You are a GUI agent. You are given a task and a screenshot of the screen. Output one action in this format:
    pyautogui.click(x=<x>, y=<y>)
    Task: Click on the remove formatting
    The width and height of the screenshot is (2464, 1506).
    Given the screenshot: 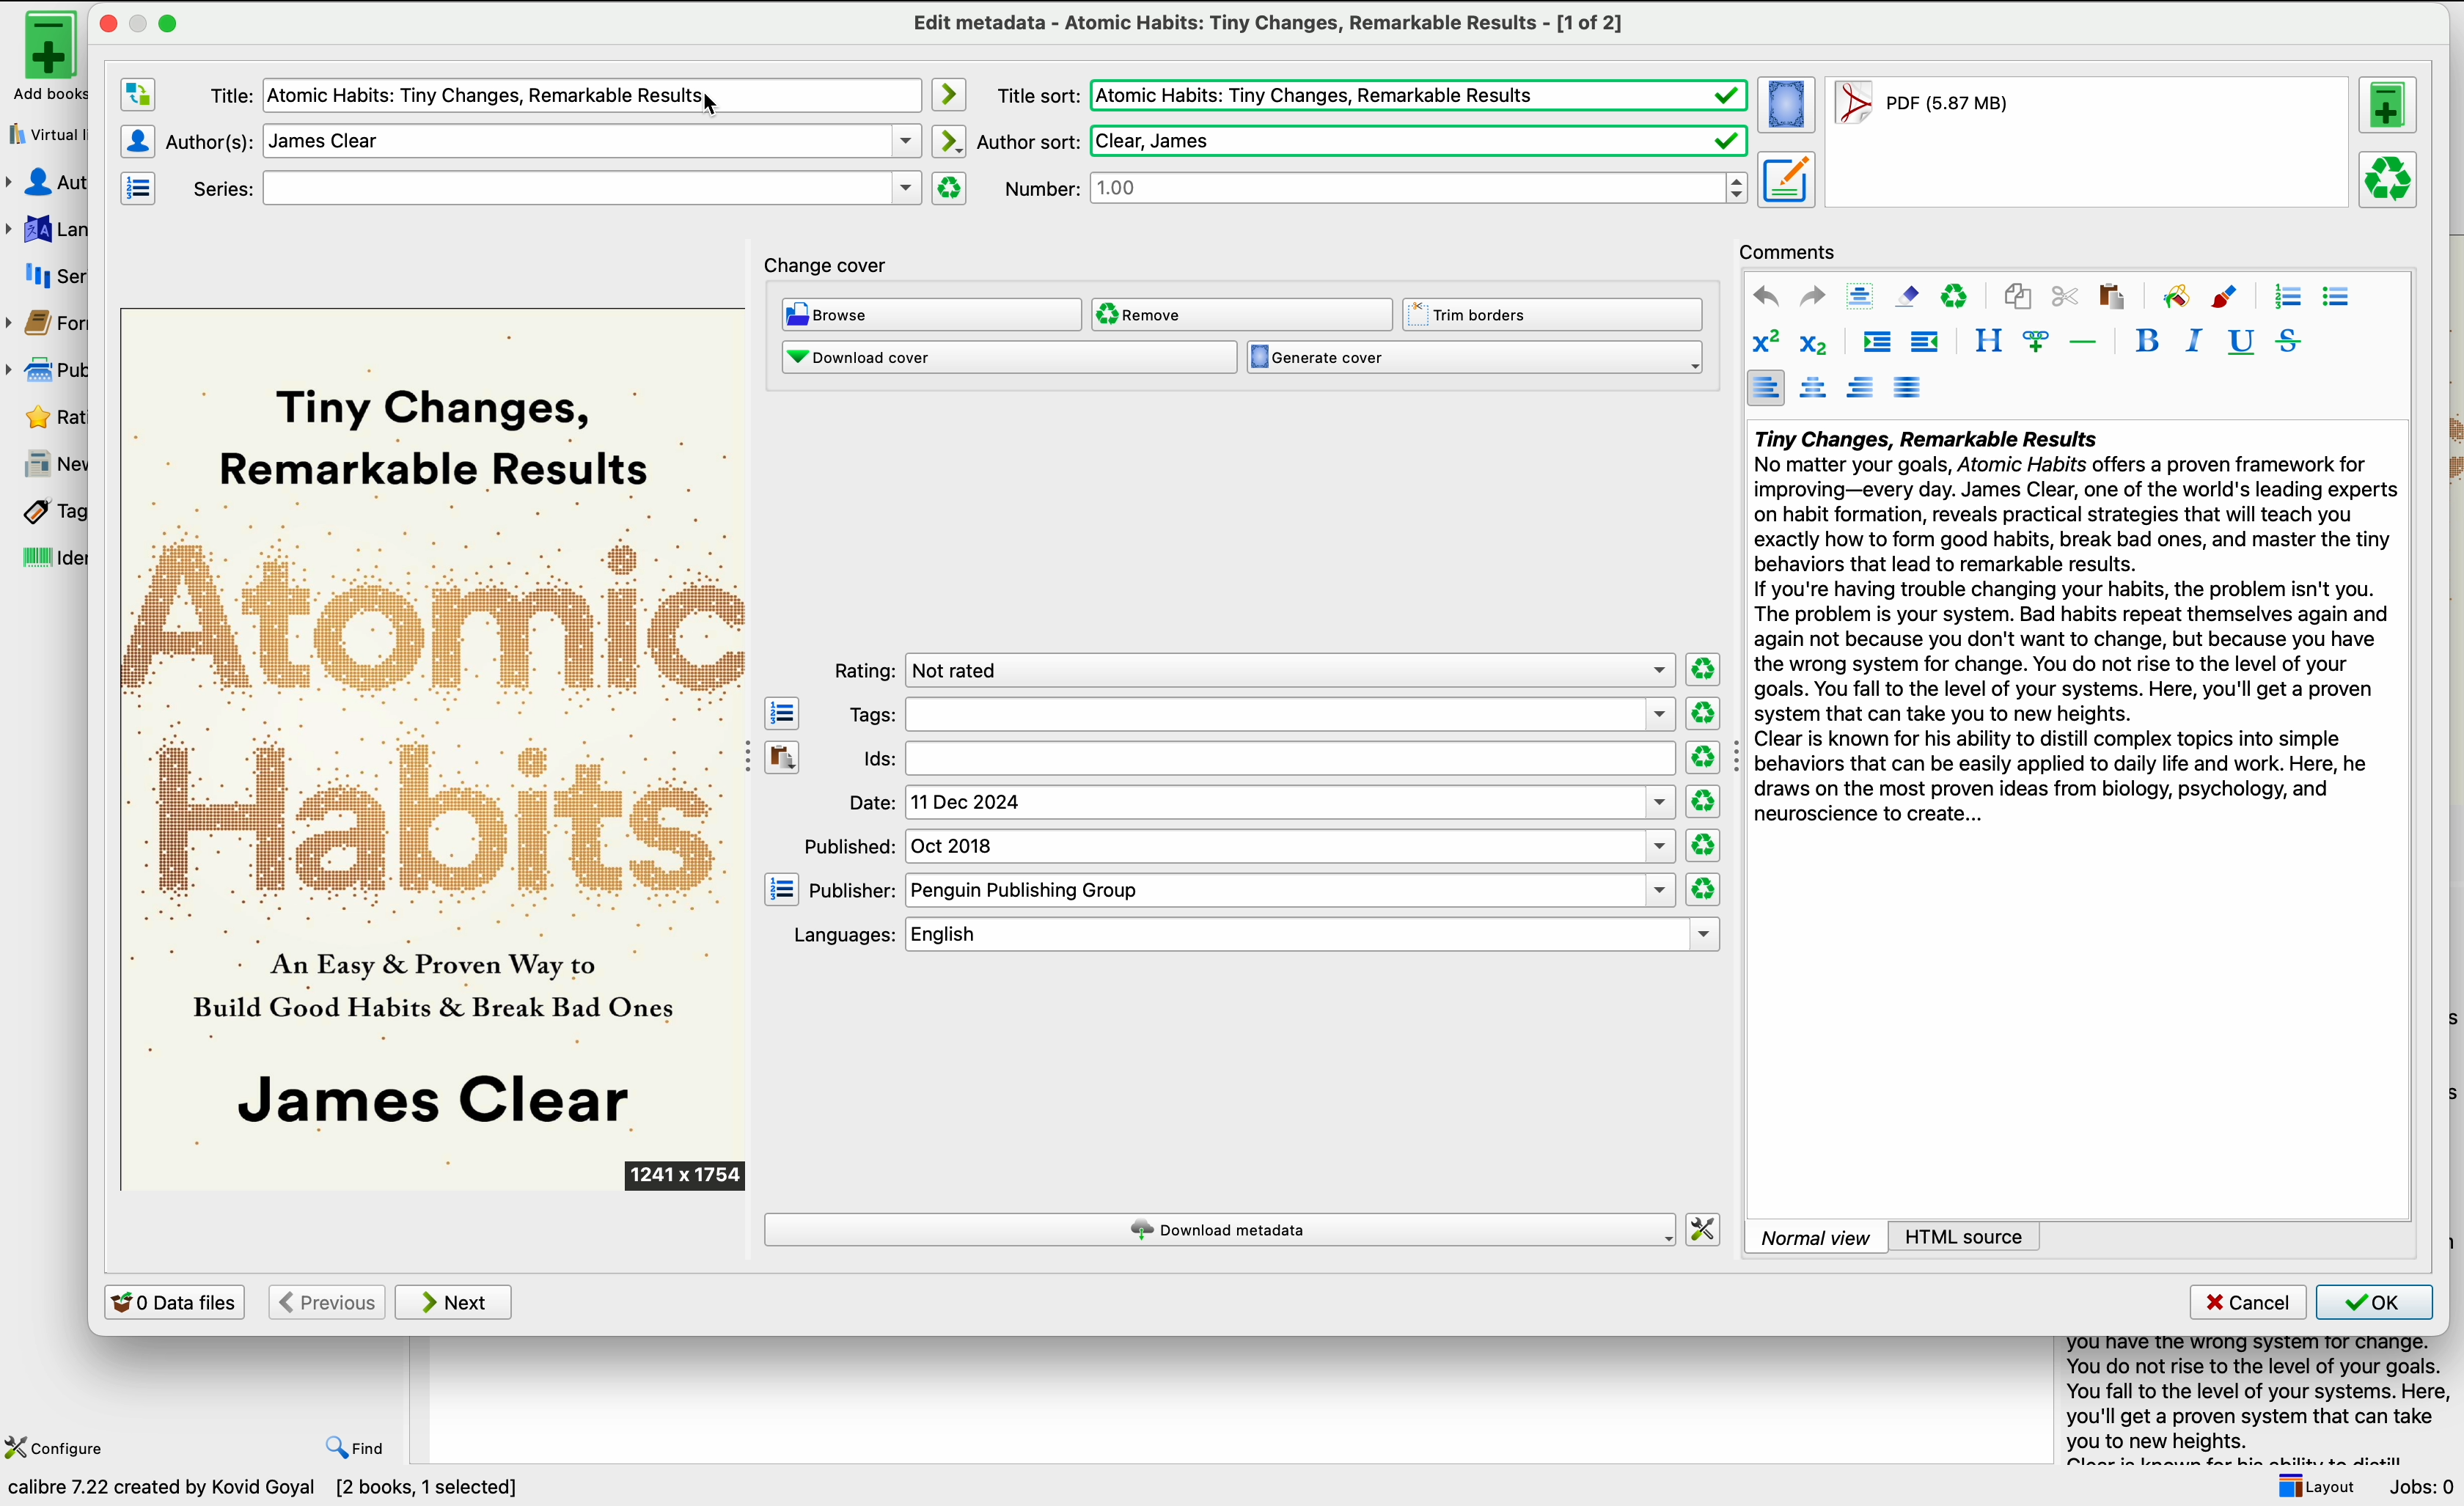 What is the action you would take?
    pyautogui.click(x=1907, y=296)
    